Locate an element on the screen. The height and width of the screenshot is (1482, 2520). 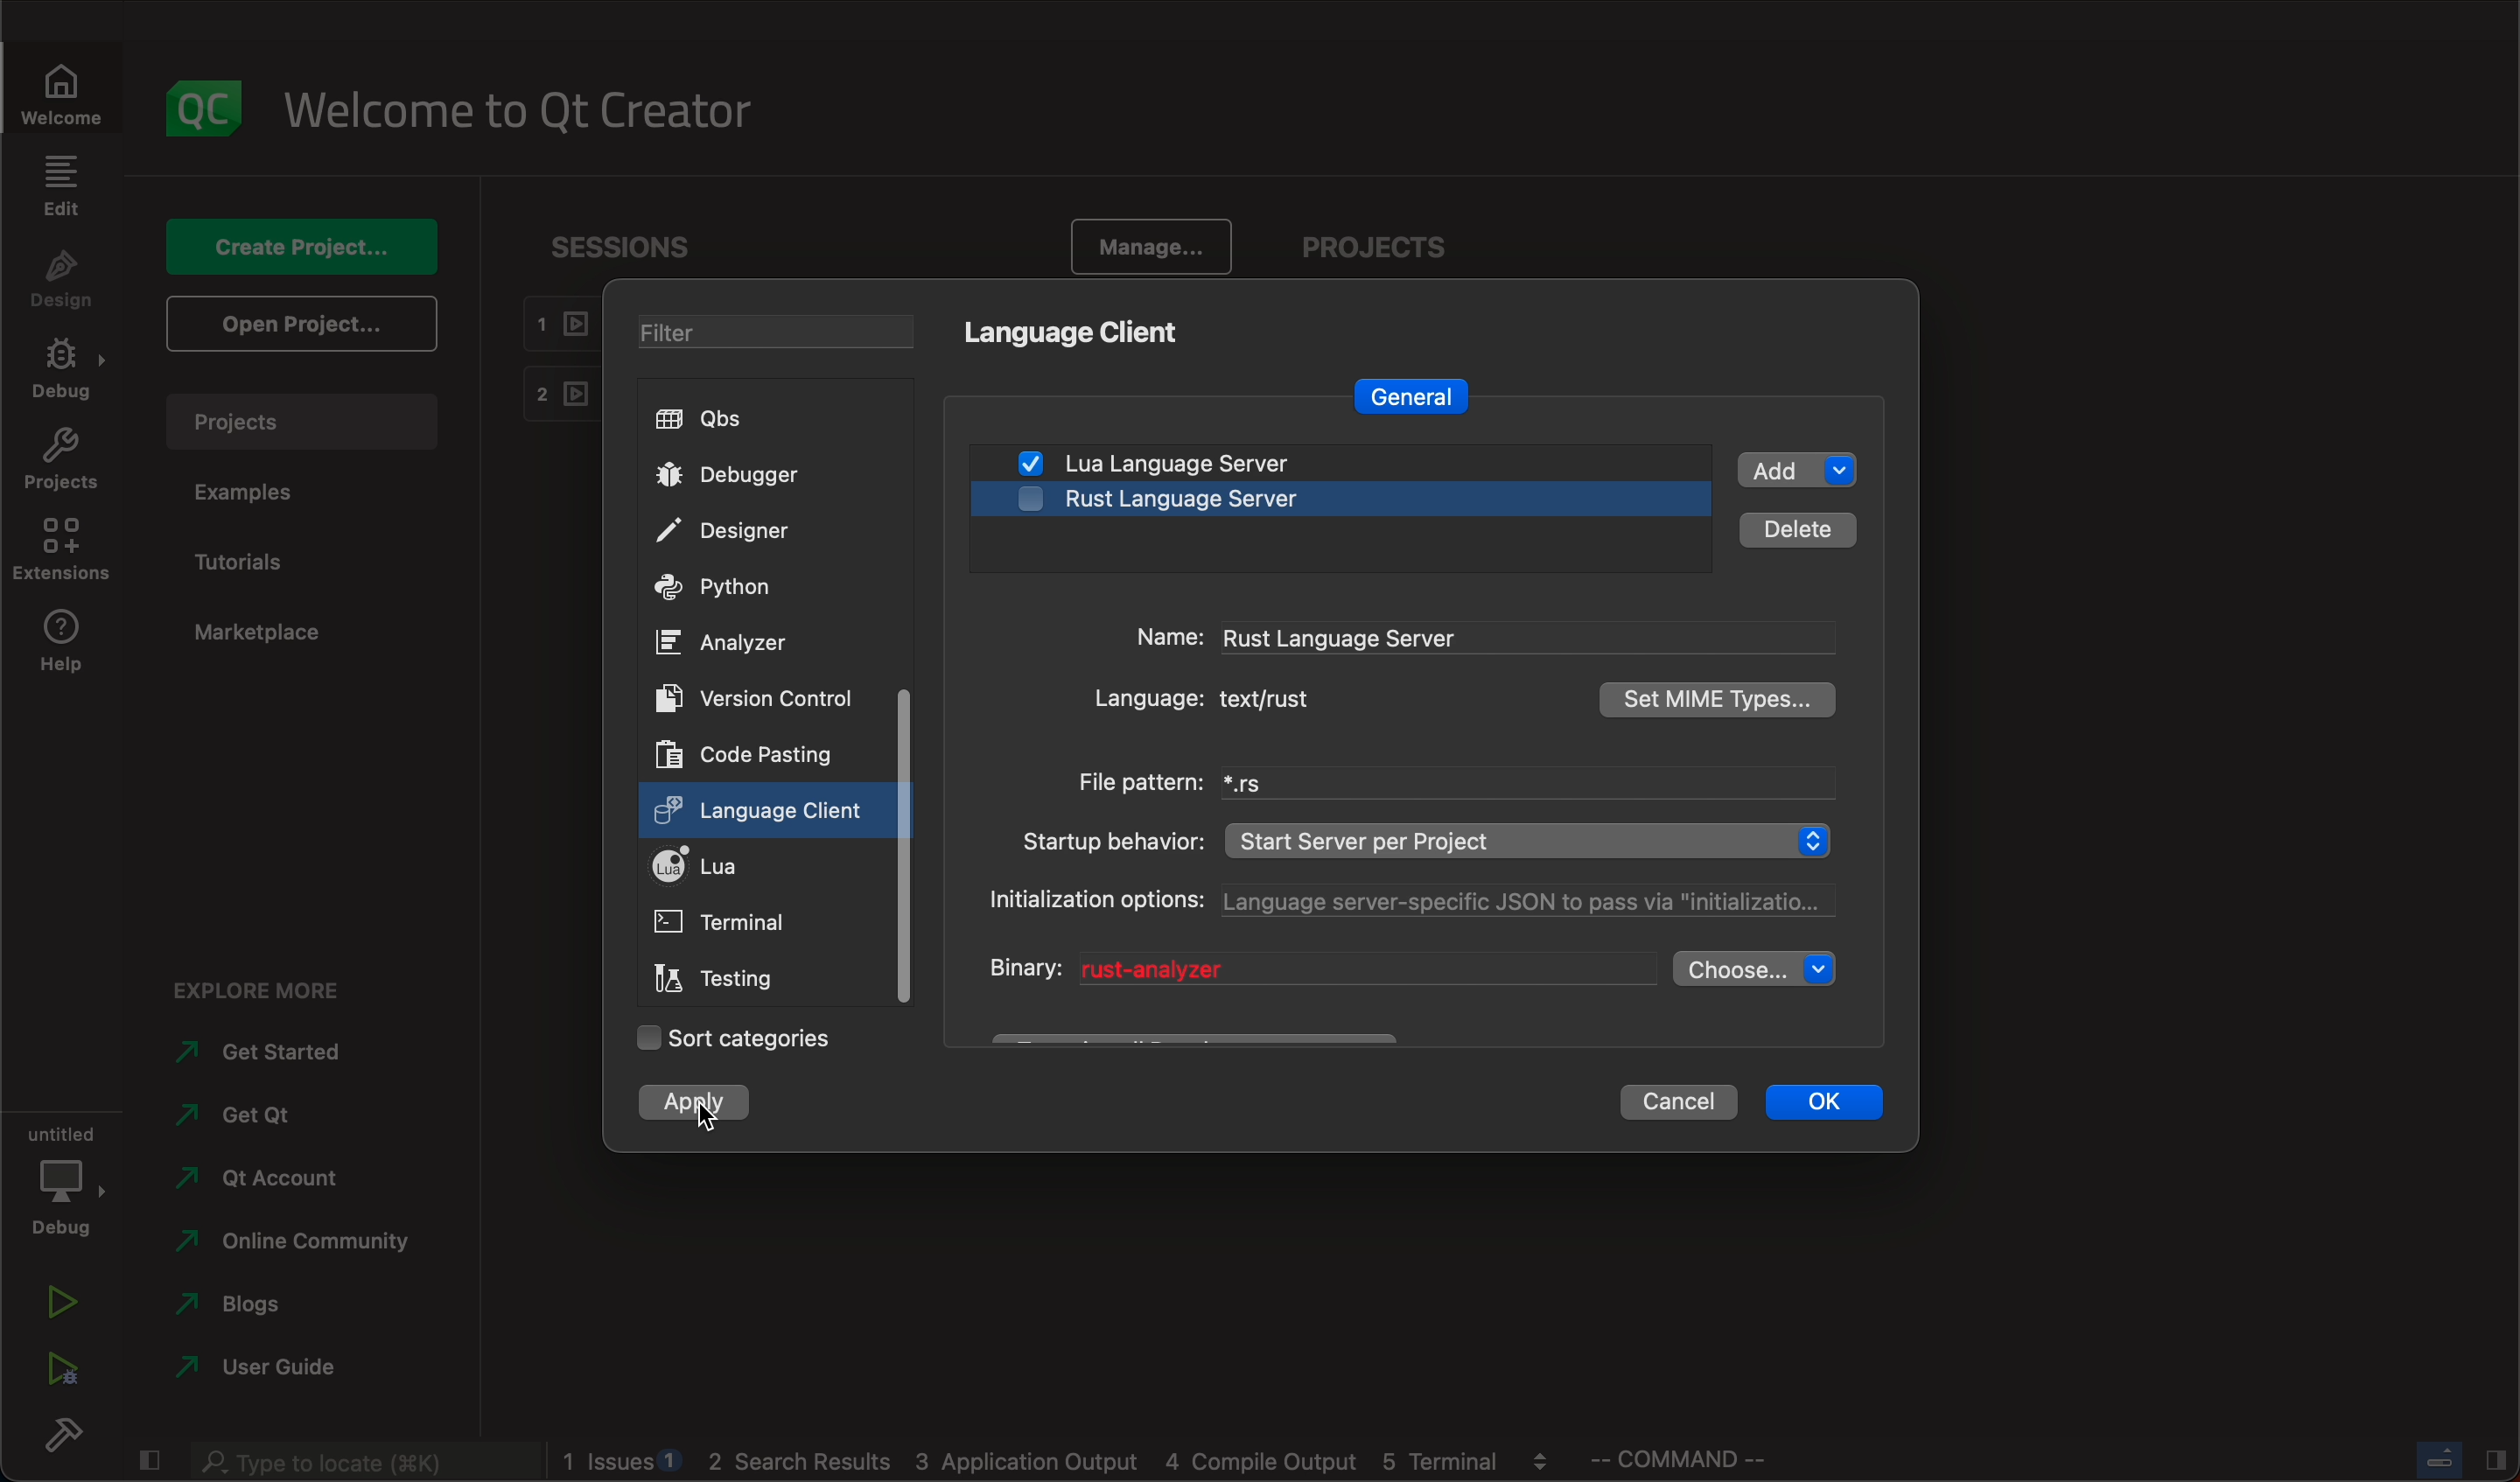
open is located at coordinates (300, 321).